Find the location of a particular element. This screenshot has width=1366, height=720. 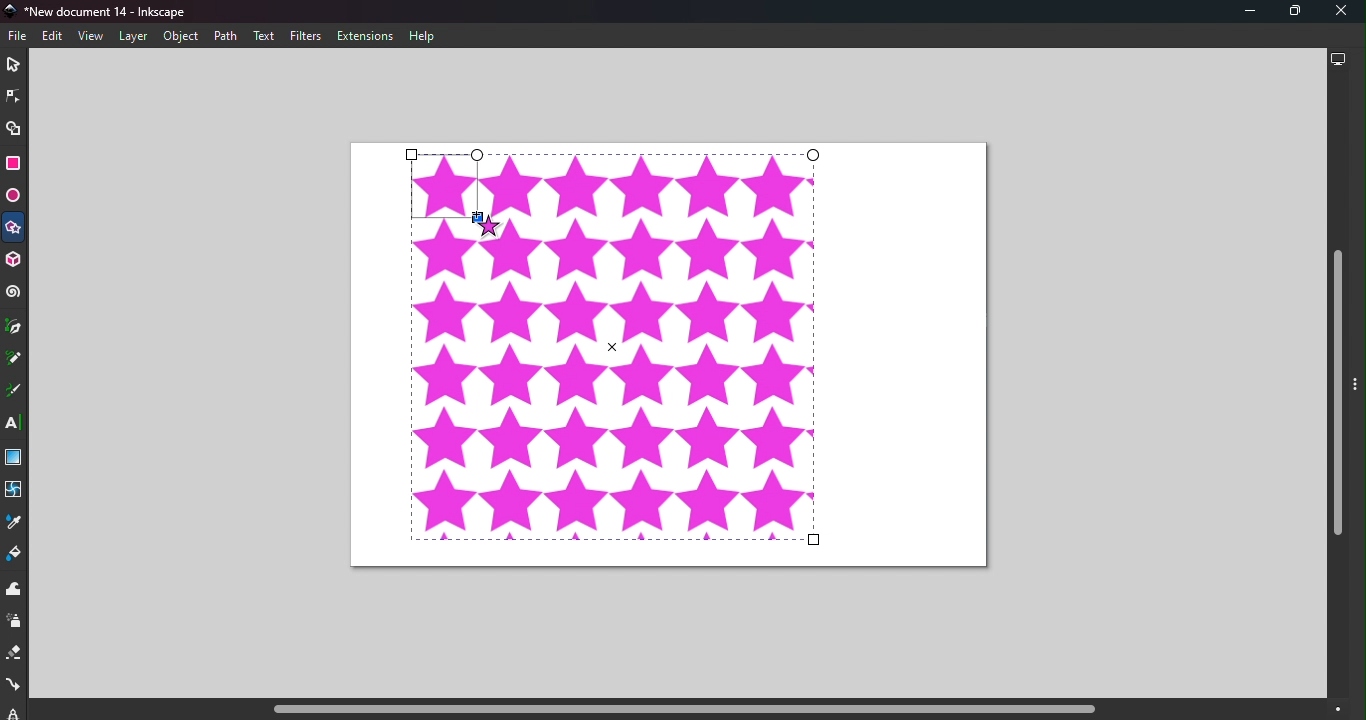

Object is located at coordinates (180, 37).